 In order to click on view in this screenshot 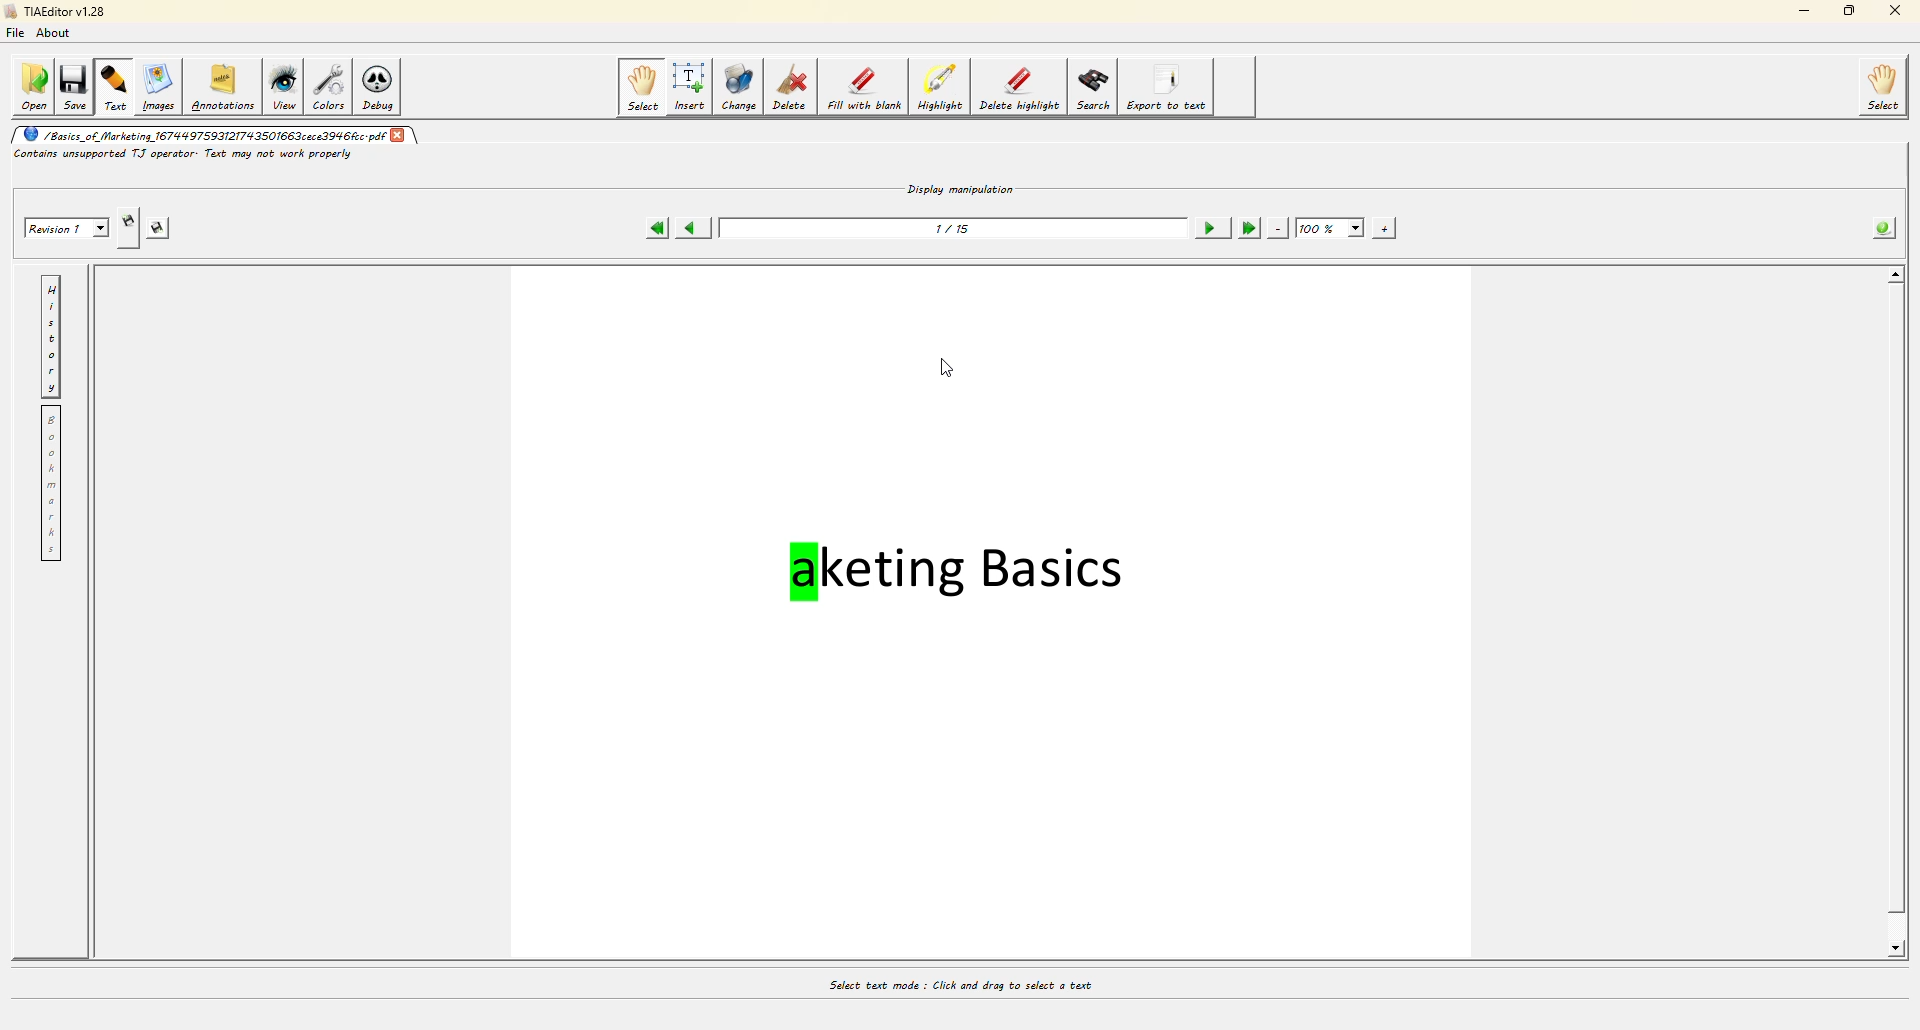, I will do `click(284, 88)`.